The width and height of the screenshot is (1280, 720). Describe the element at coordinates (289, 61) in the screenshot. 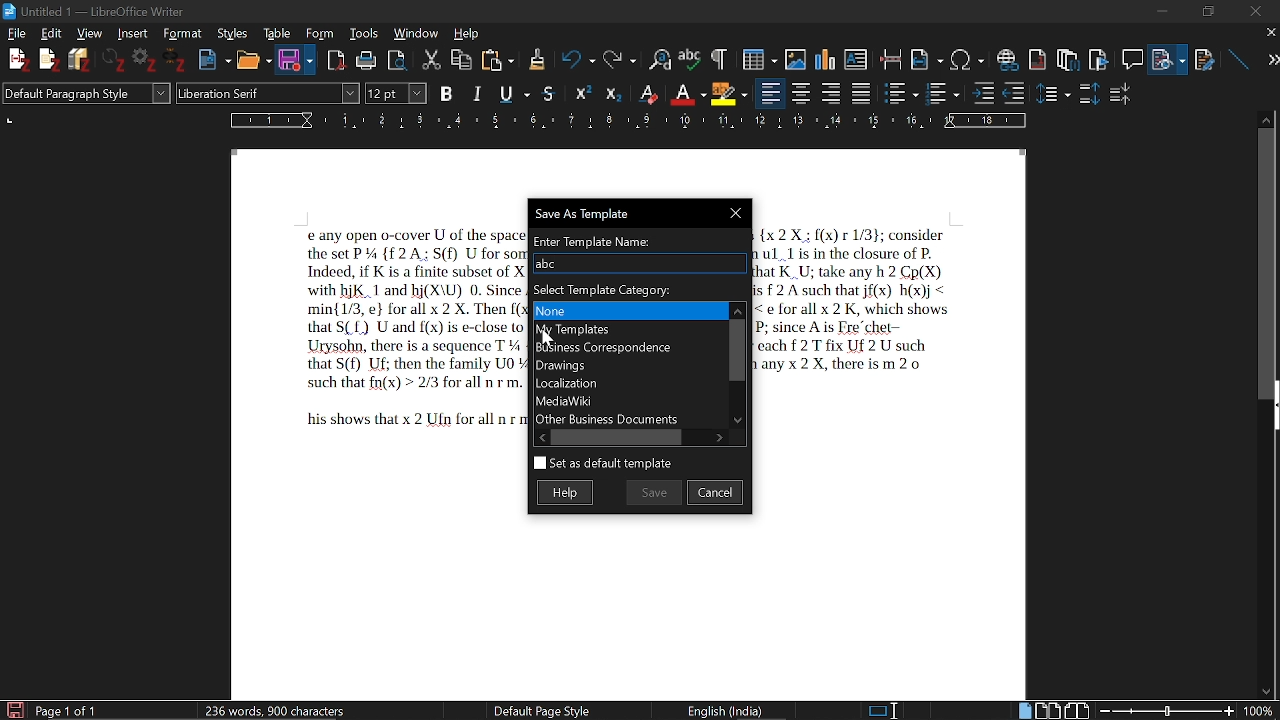

I see `Save` at that location.